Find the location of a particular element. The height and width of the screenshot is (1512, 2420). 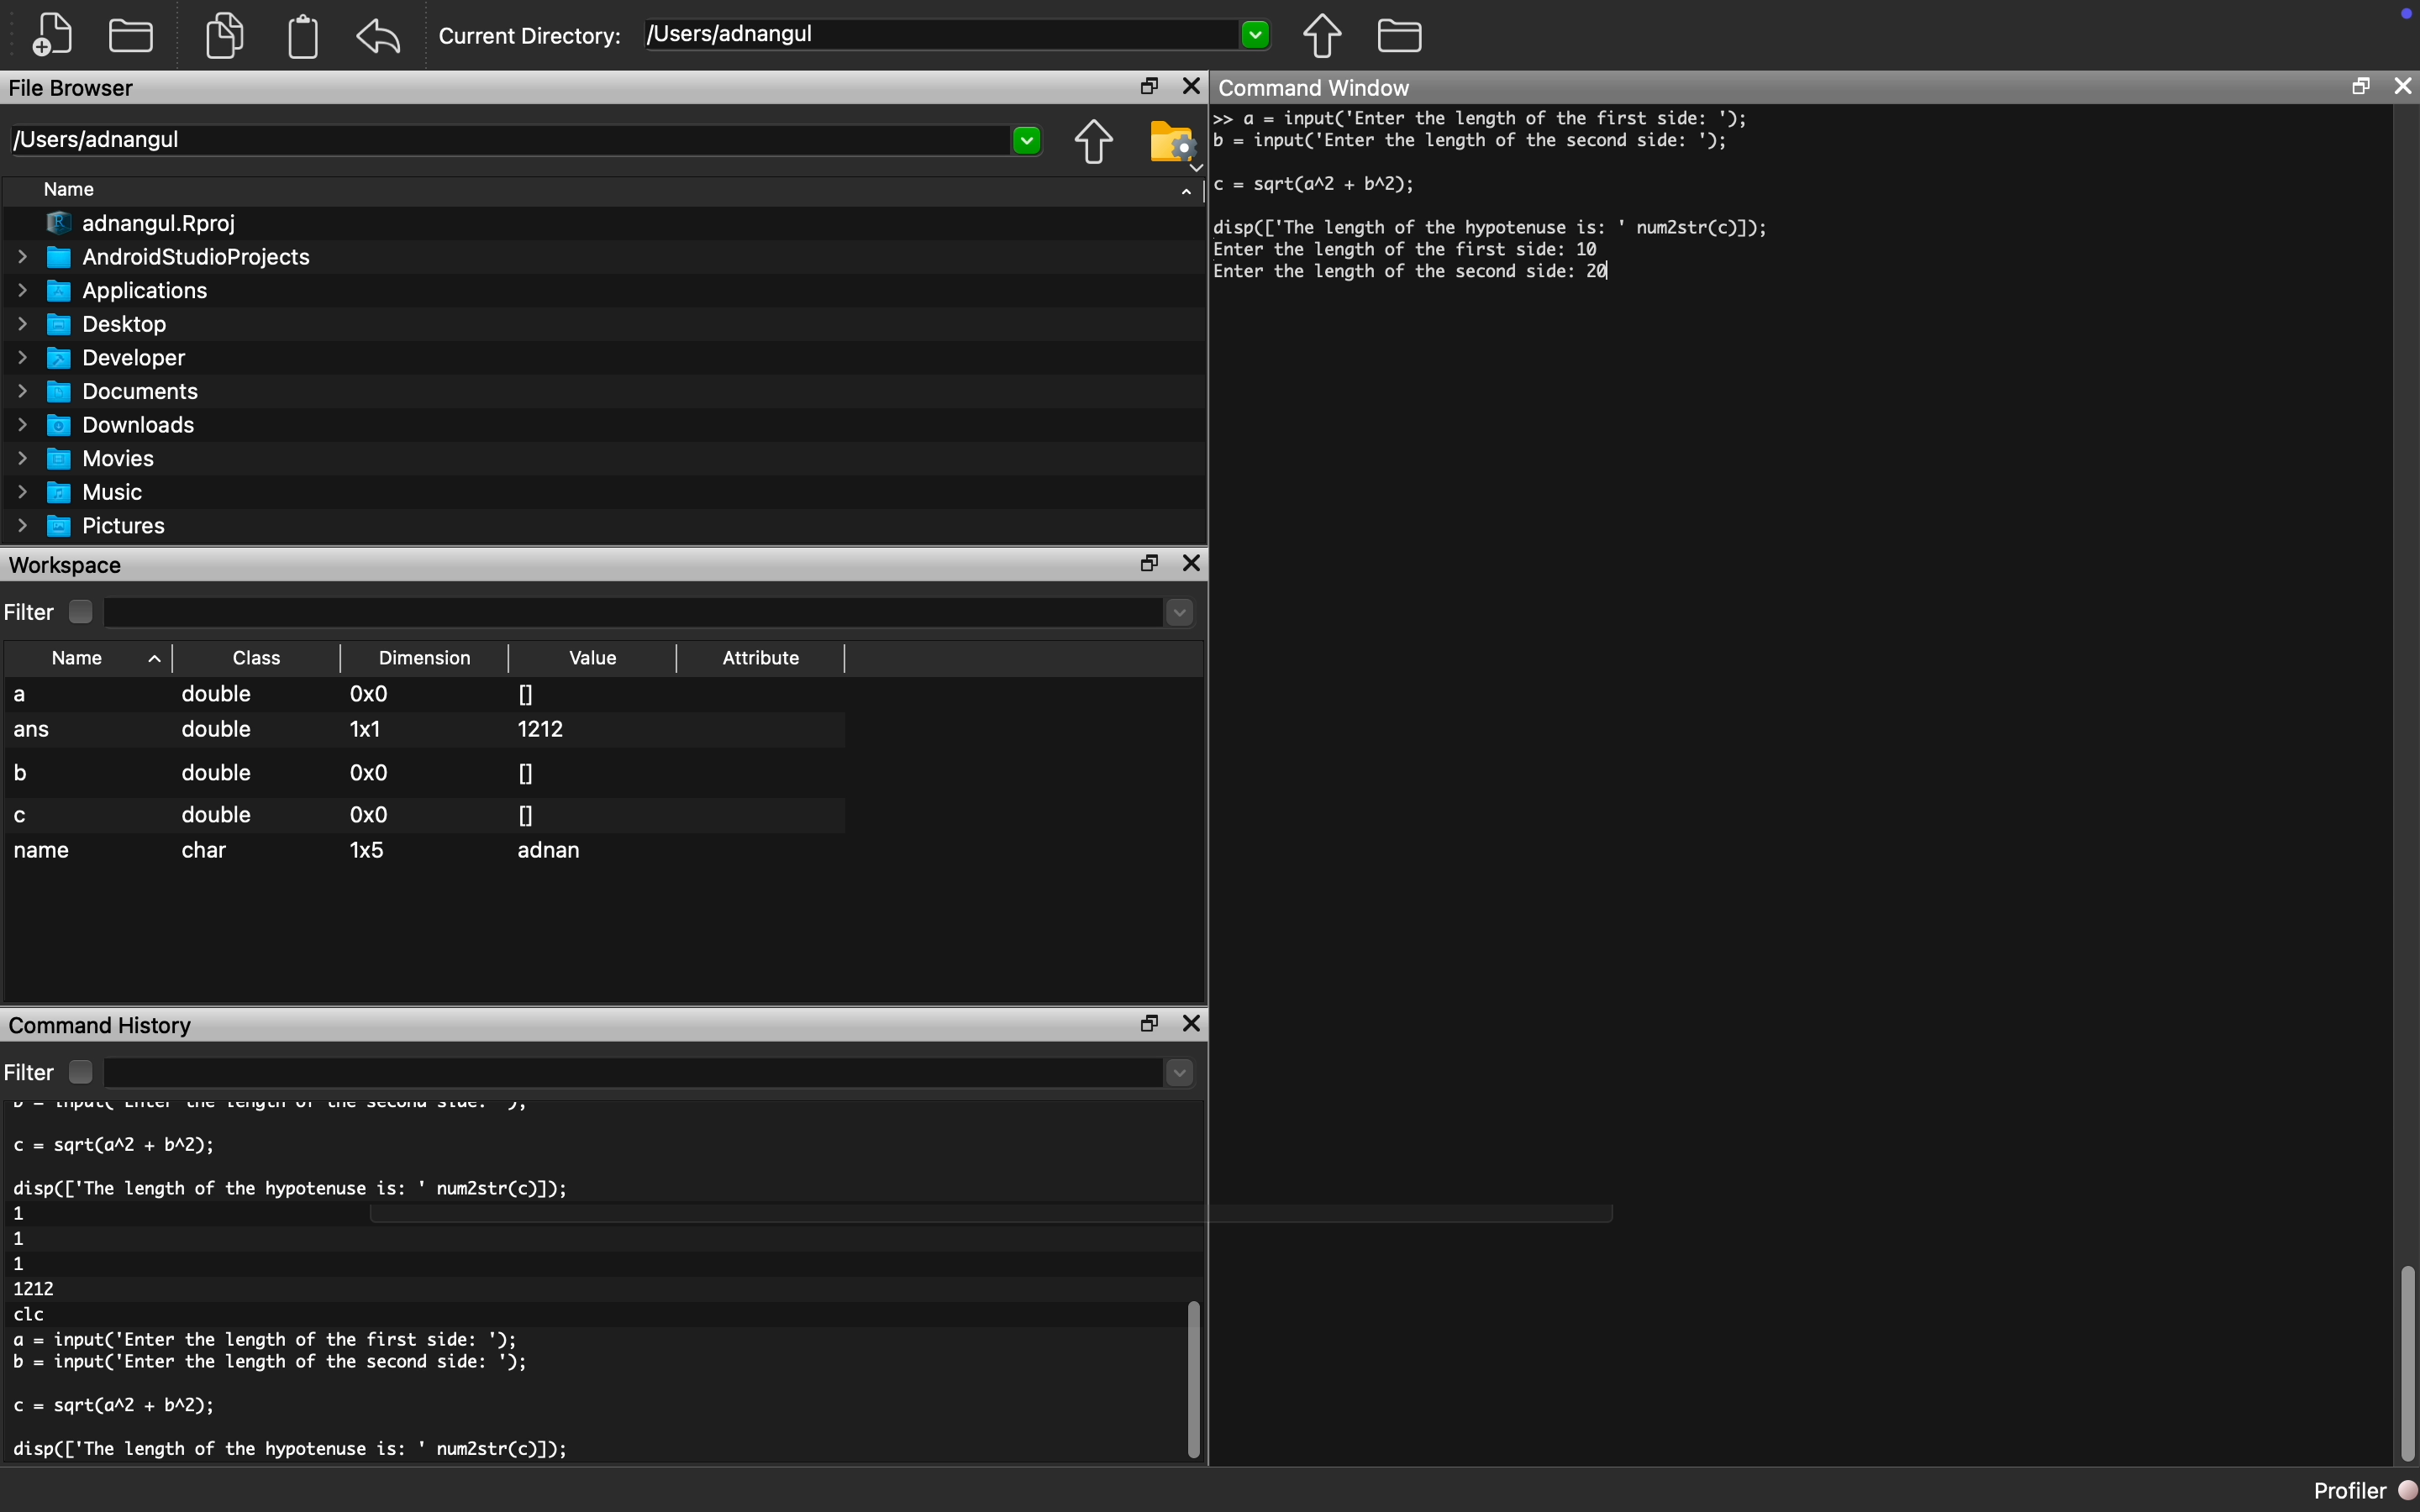

move up is located at coordinates (1093, 144).